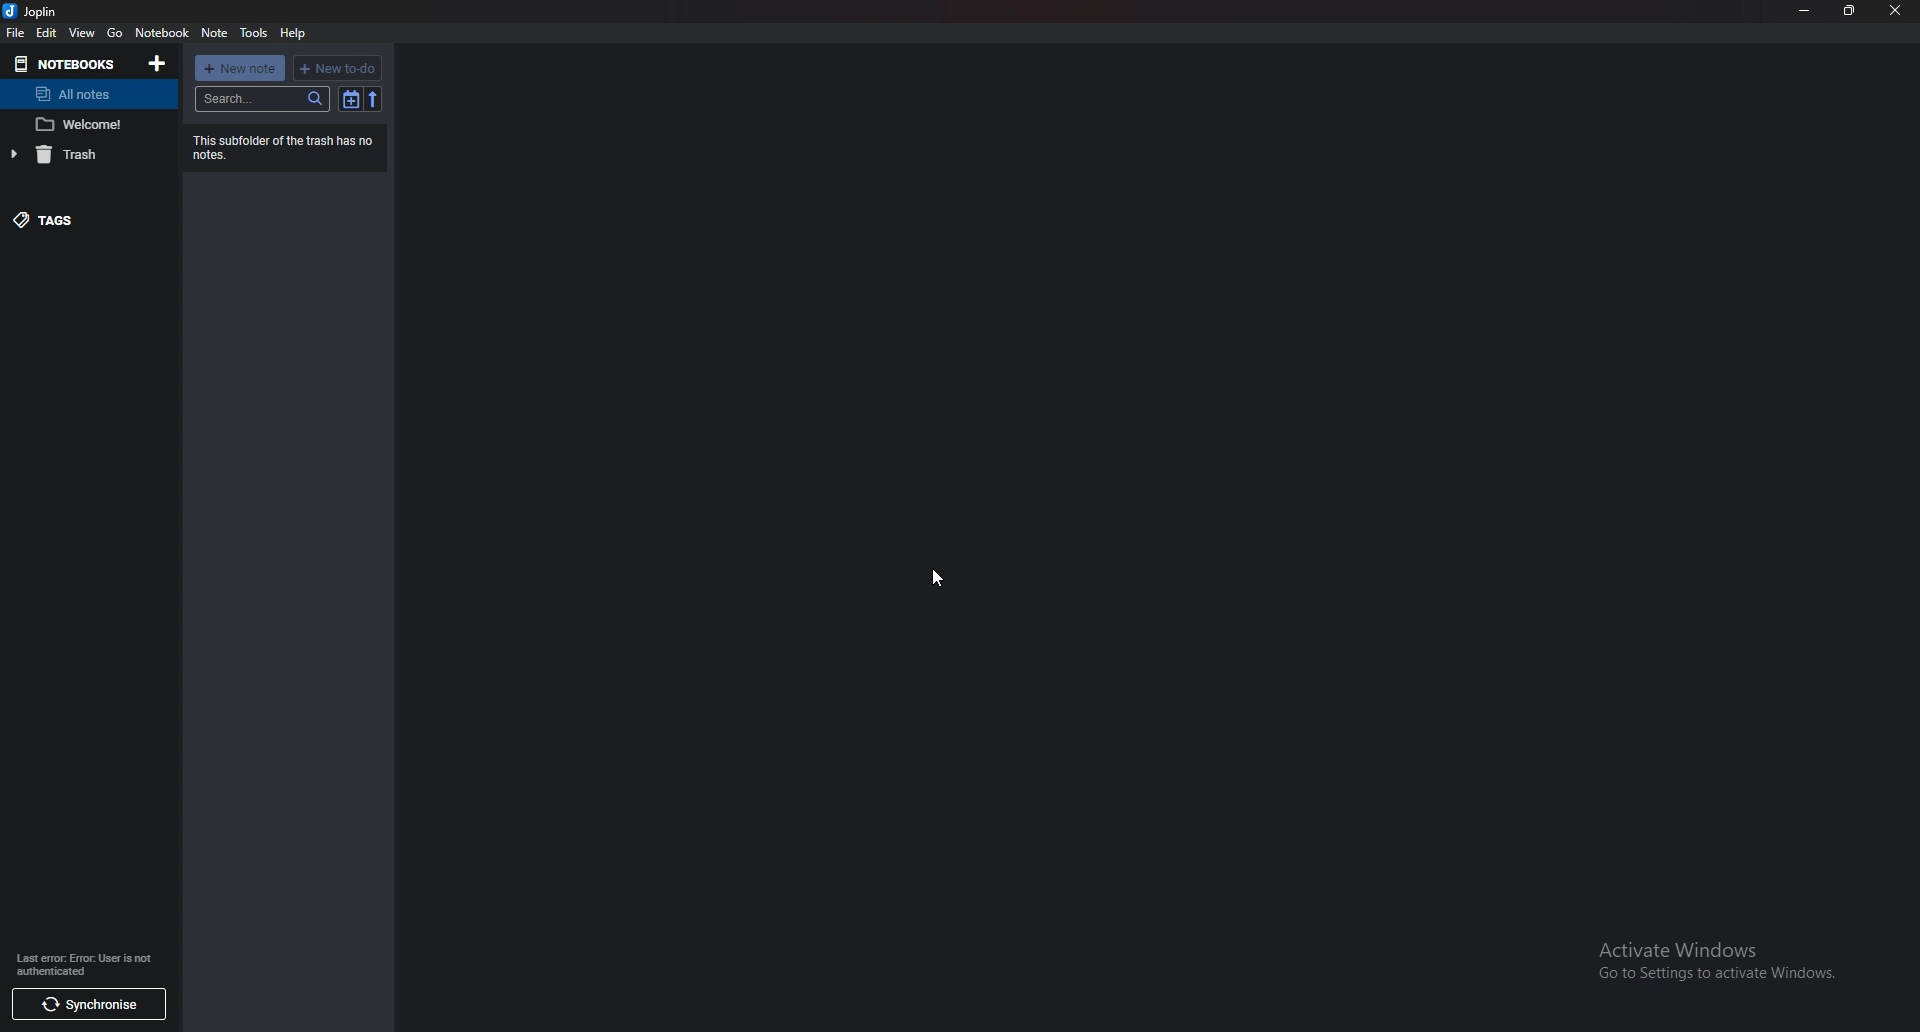 The width and height of the screenshot is (1920, 1032). I want to click on view, so click(81, 32).